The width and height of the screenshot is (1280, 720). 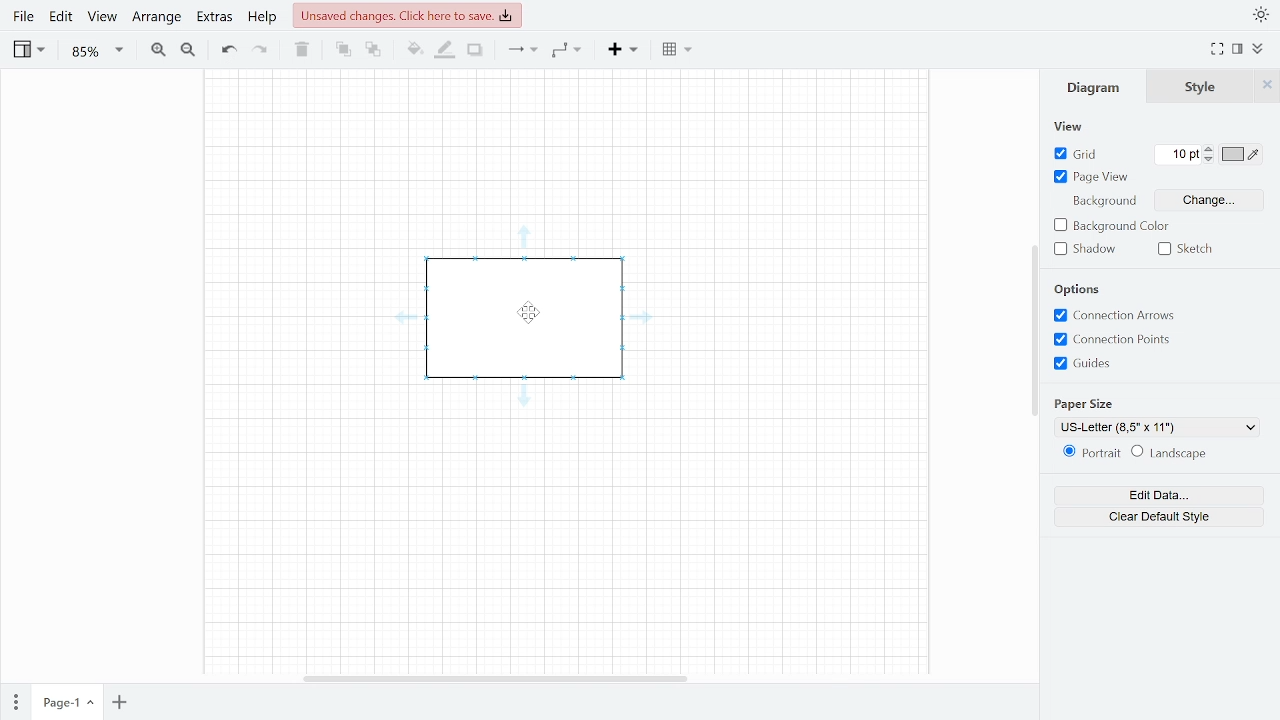 What do you see at coordinates (408, 13) in the screenshot?
I see `Unsaved changes. Click here to save` at bounding box center [408, 13].